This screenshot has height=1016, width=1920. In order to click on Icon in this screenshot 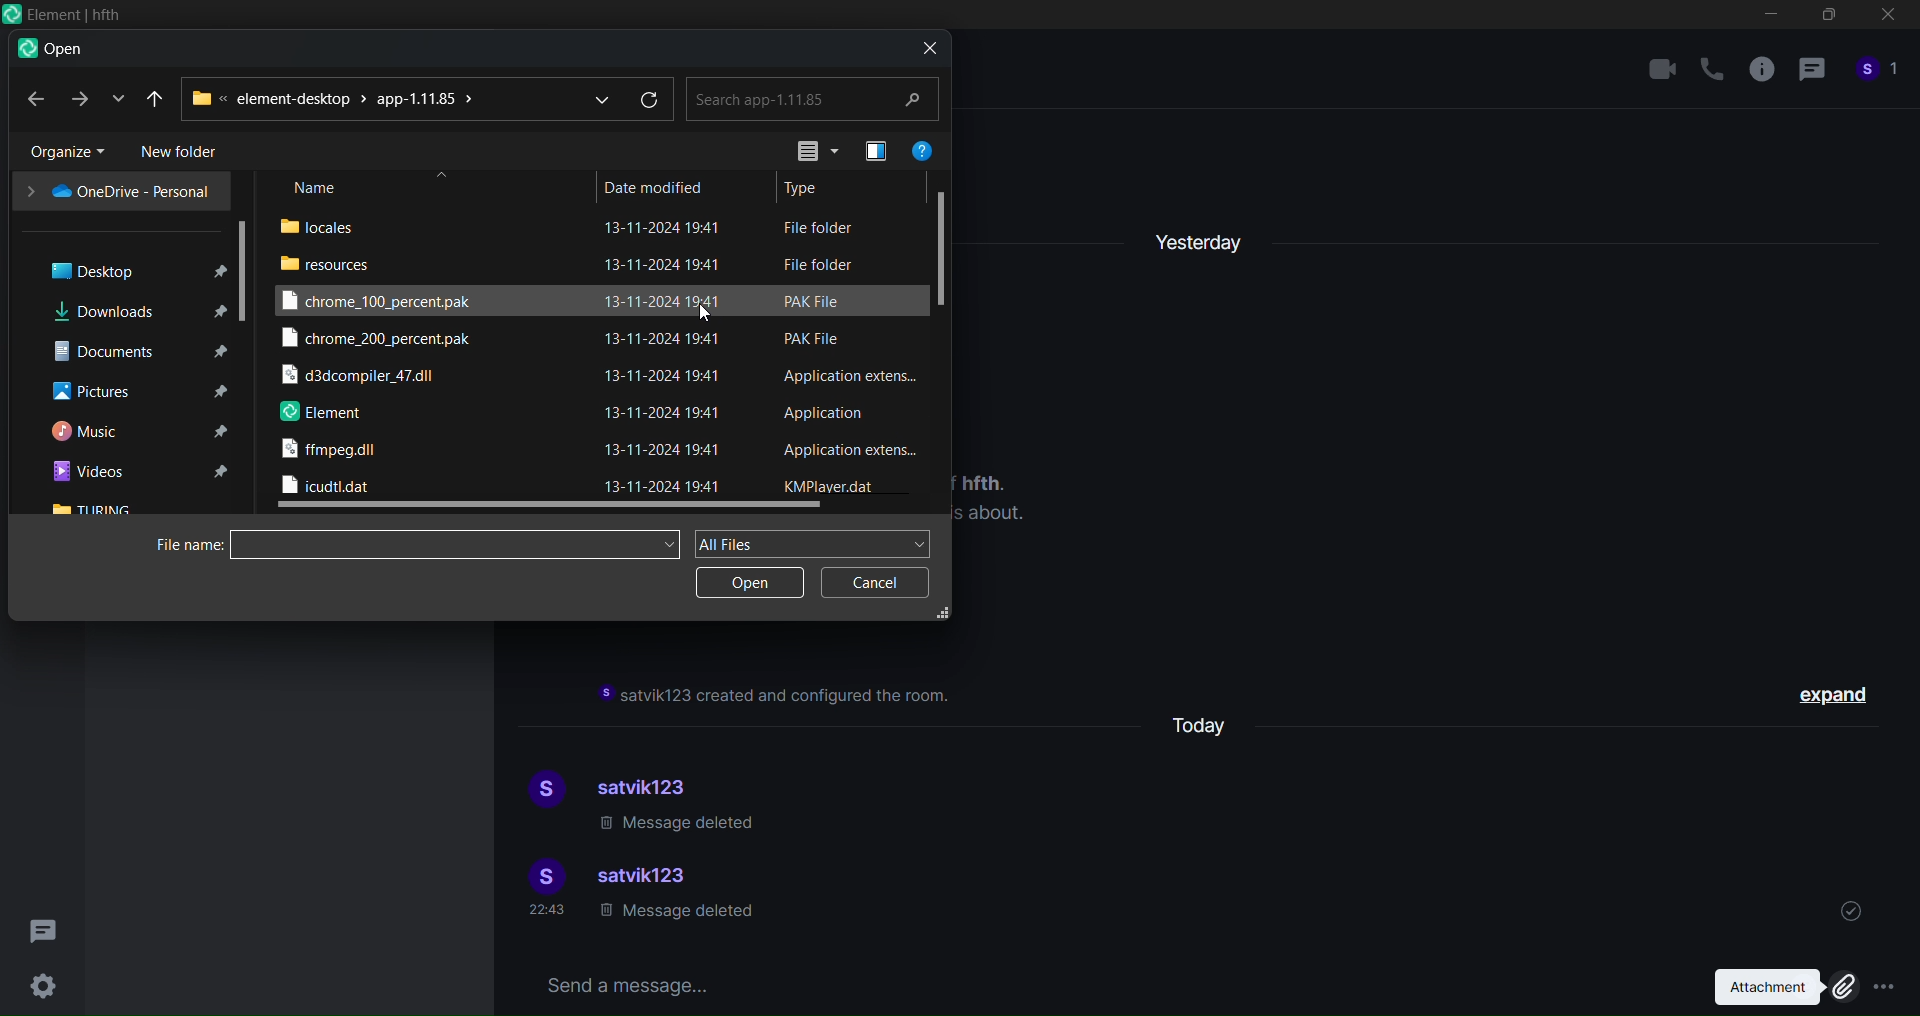, I will do `click(62, 15)`.